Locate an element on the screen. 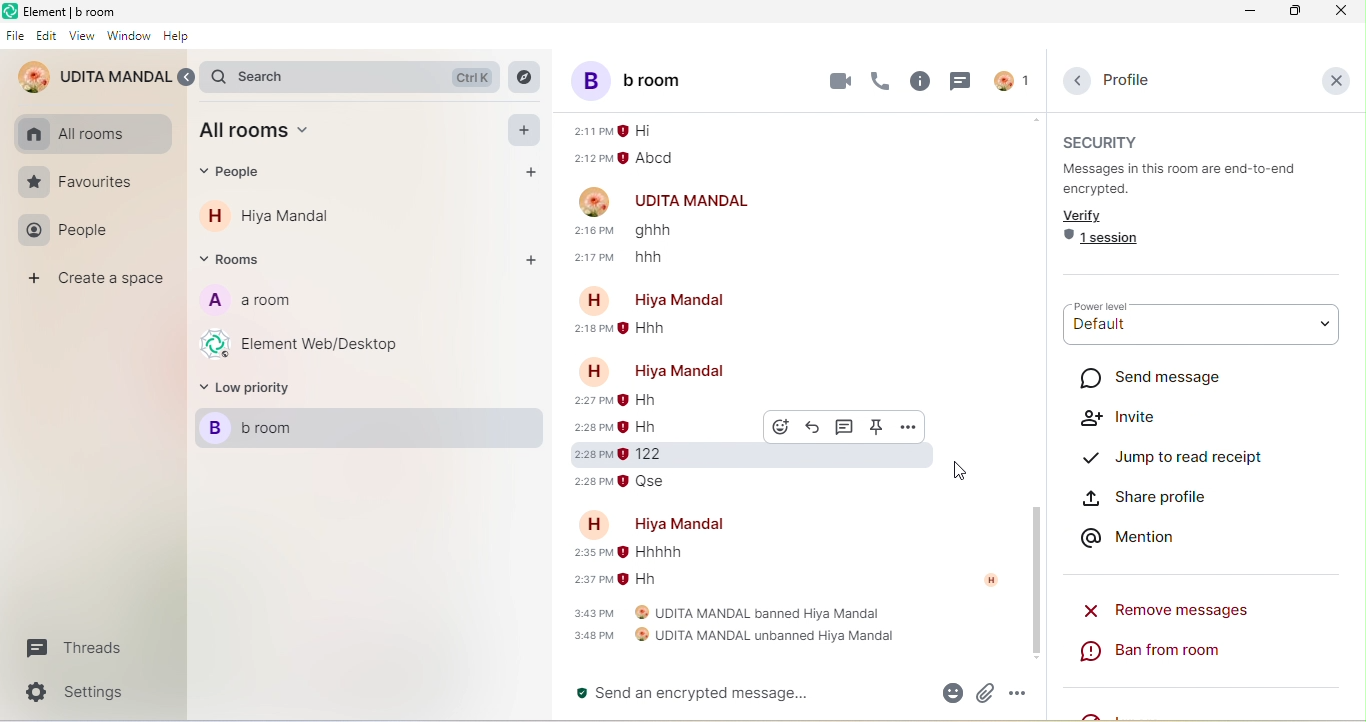 This screenshot has width=1366, height=722. pinned is located at coordinates (880, 428).